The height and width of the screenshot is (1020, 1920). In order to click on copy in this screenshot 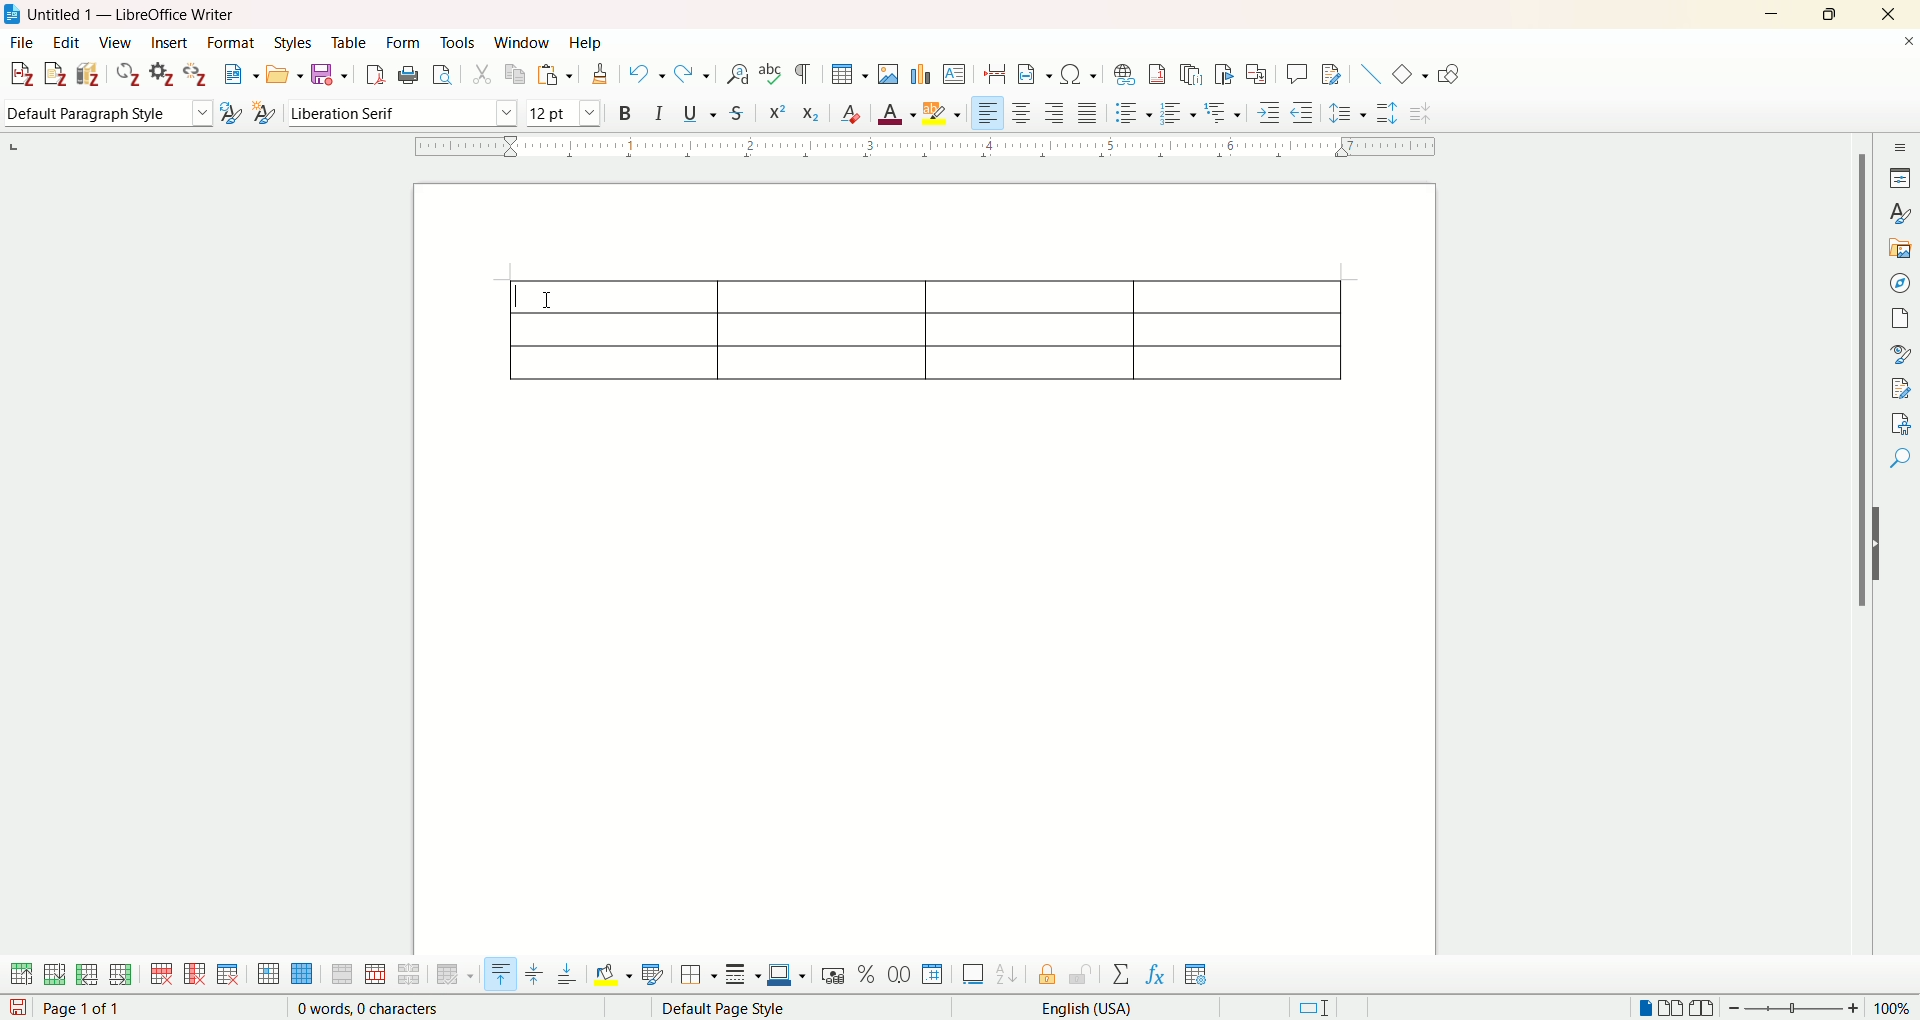, I will do `click(519, 75)`.